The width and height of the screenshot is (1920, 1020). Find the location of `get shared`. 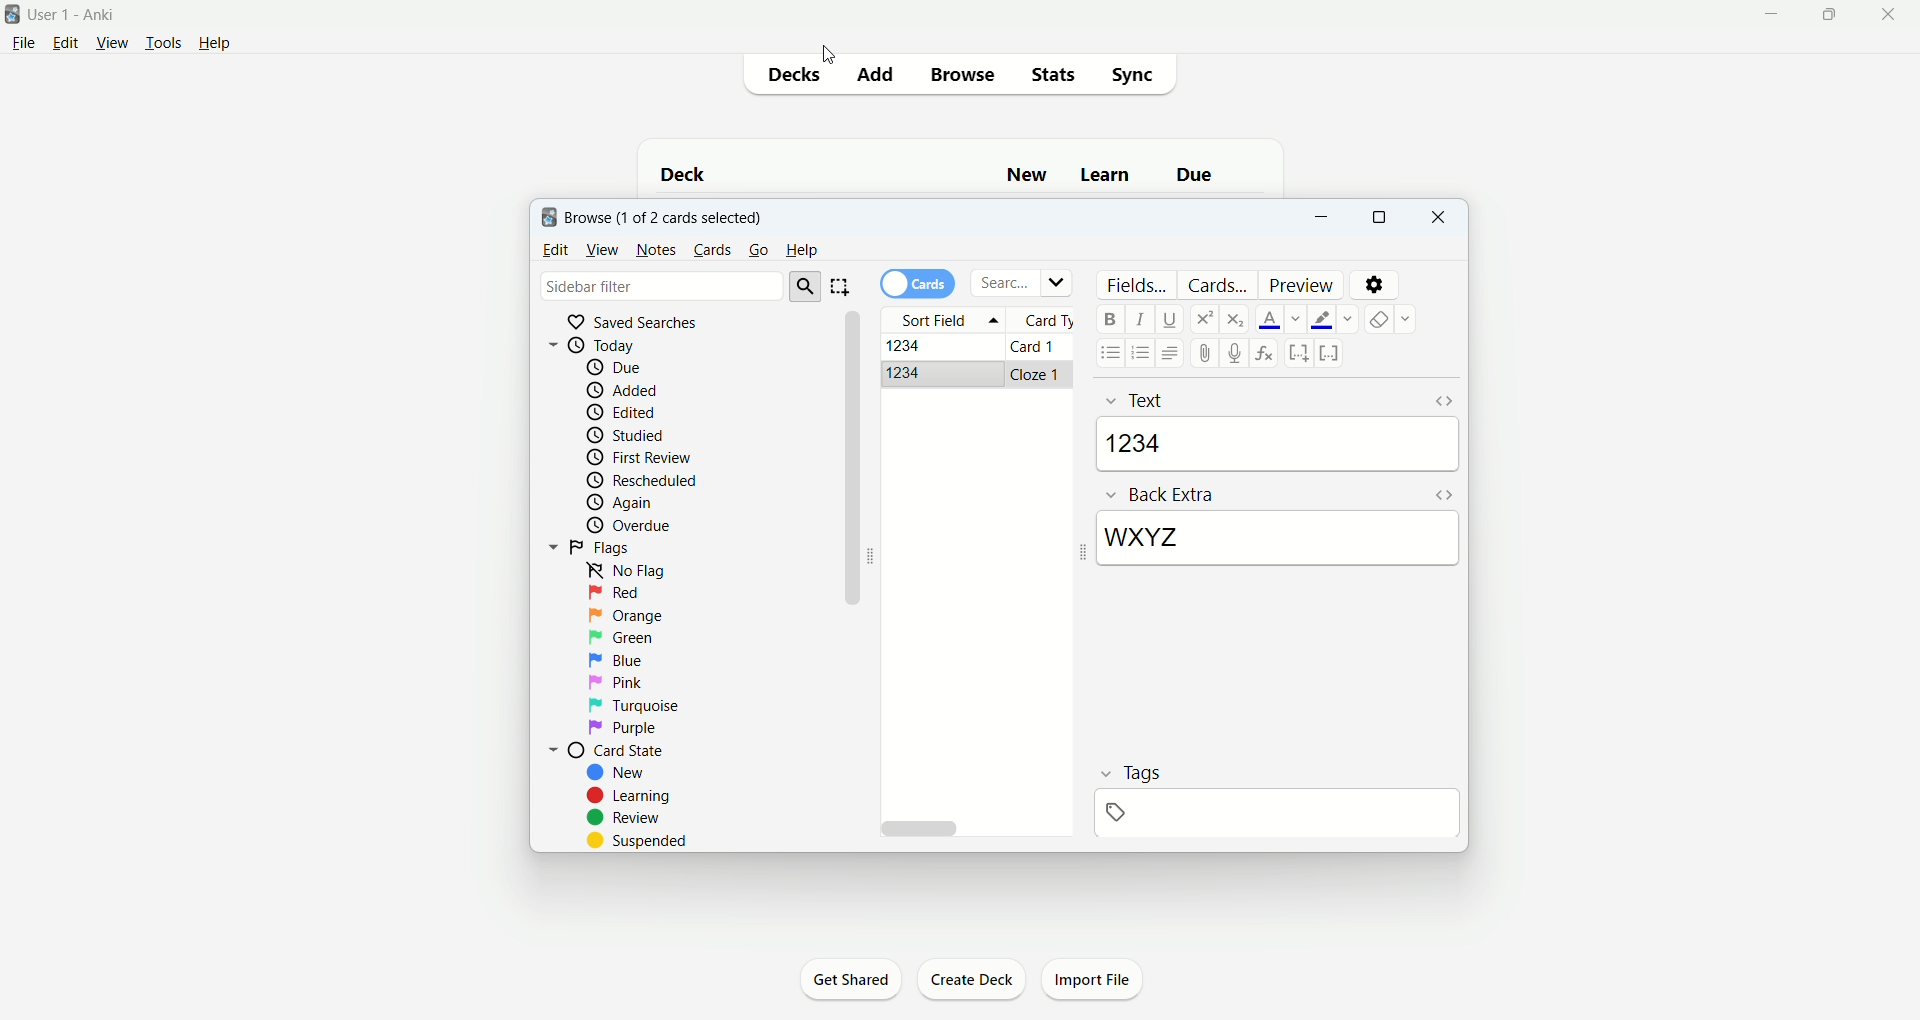

get shared is located at coordinates (851, 981).